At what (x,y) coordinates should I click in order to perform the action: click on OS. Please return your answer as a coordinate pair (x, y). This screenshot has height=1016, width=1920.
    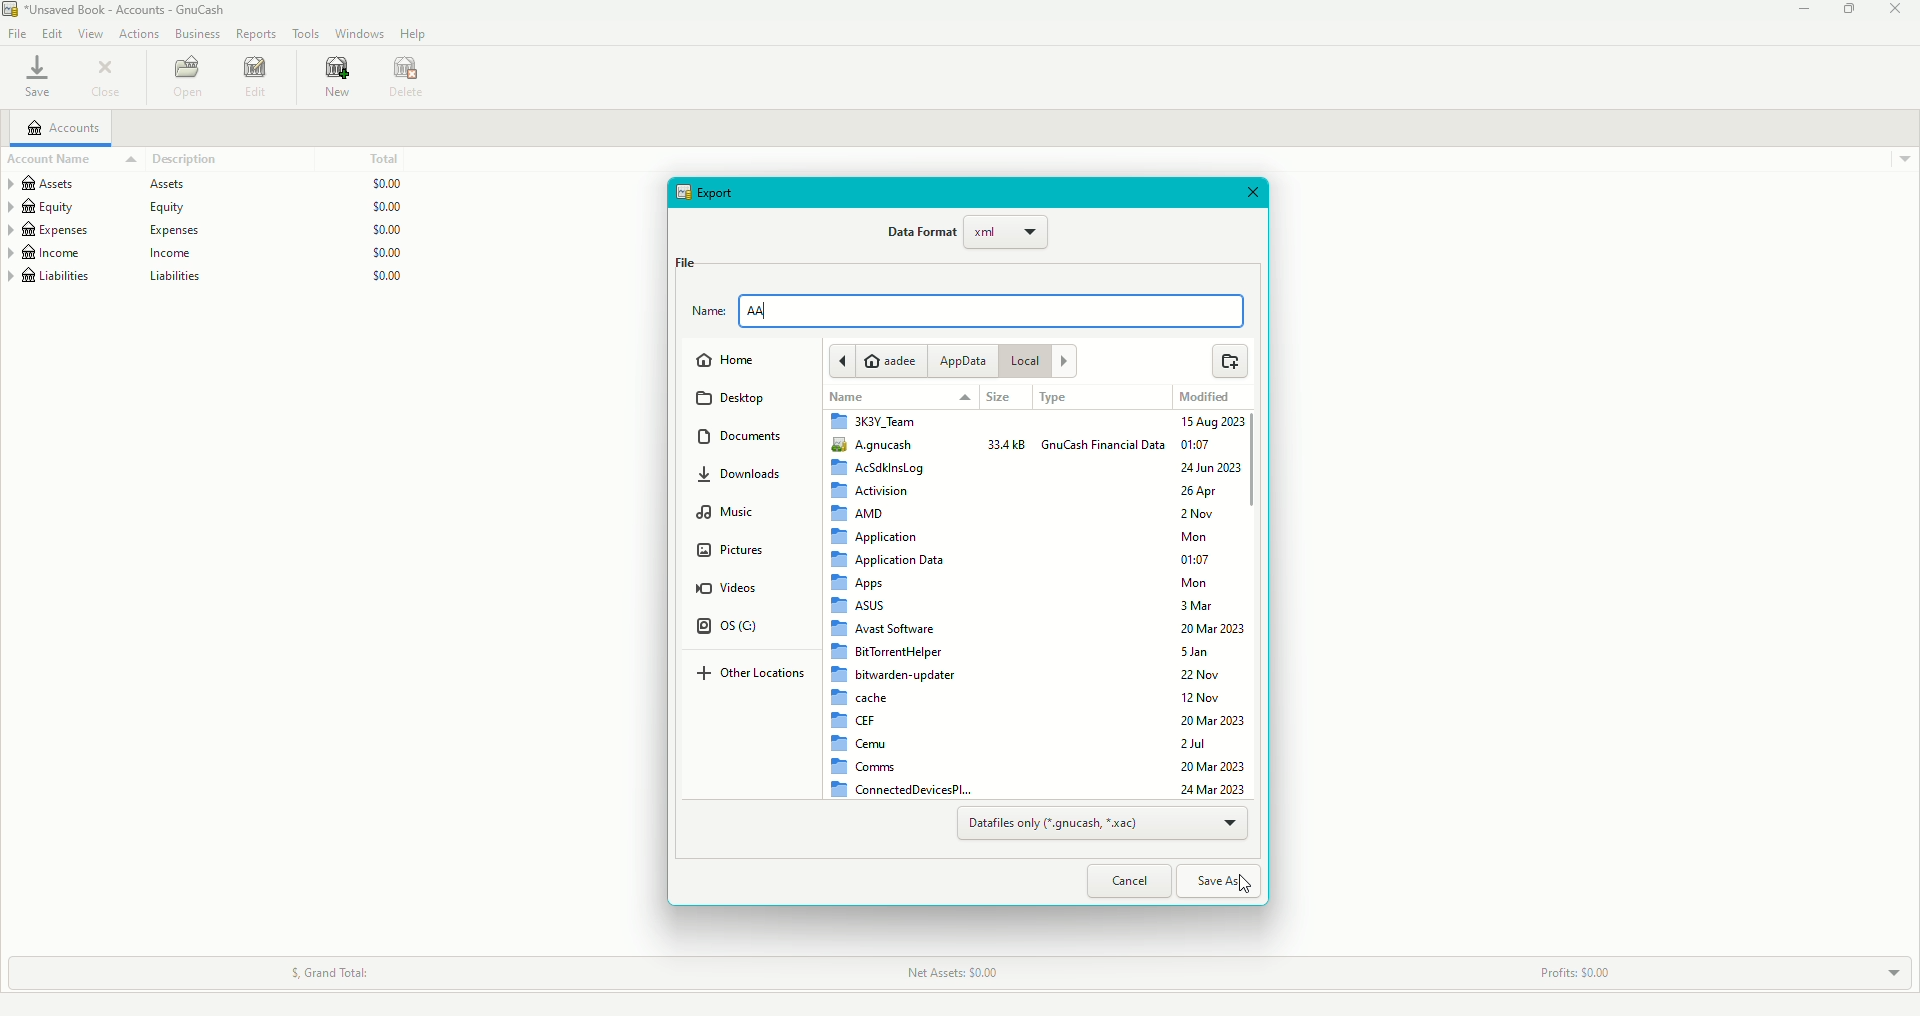
    Looking at the image, I should click on (734, 630).